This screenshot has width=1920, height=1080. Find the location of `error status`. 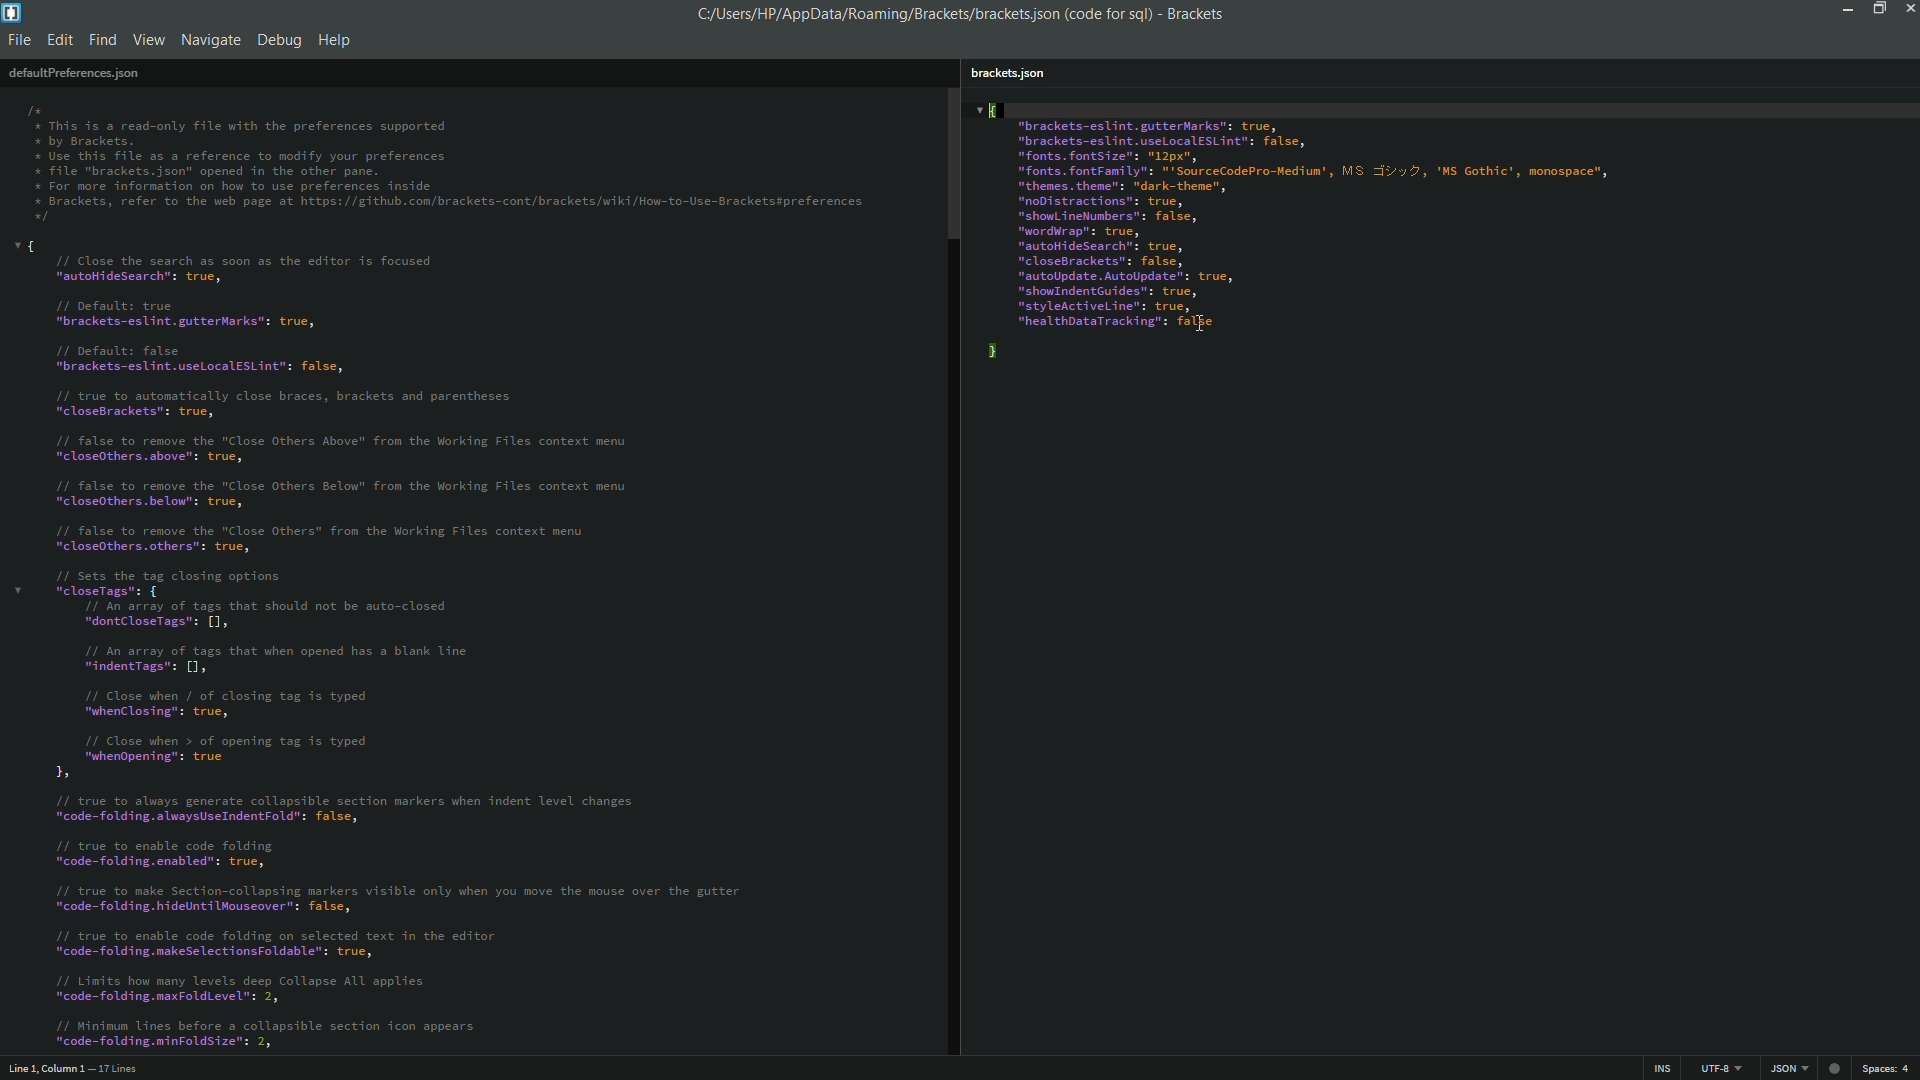

error status is located at coordinates (1833, 1068).